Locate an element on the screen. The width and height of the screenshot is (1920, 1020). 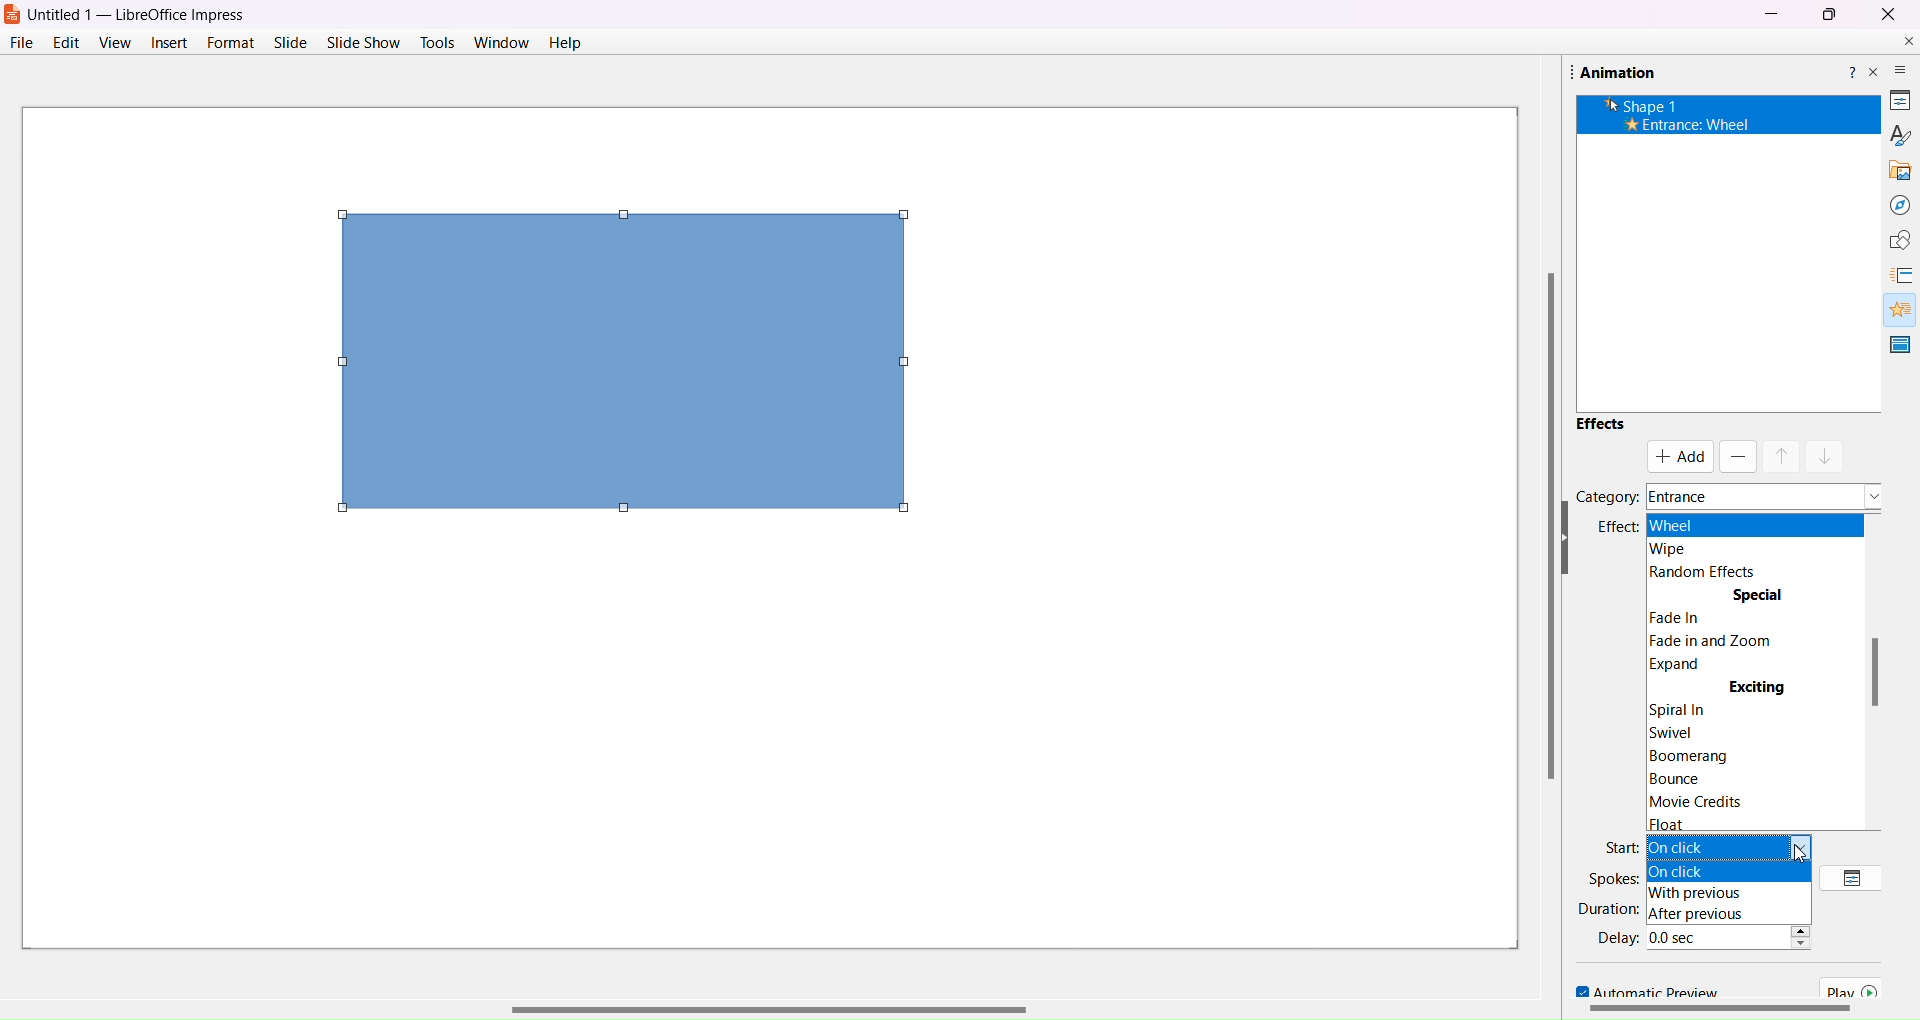
Properties is located at coordinates (1891, 97).